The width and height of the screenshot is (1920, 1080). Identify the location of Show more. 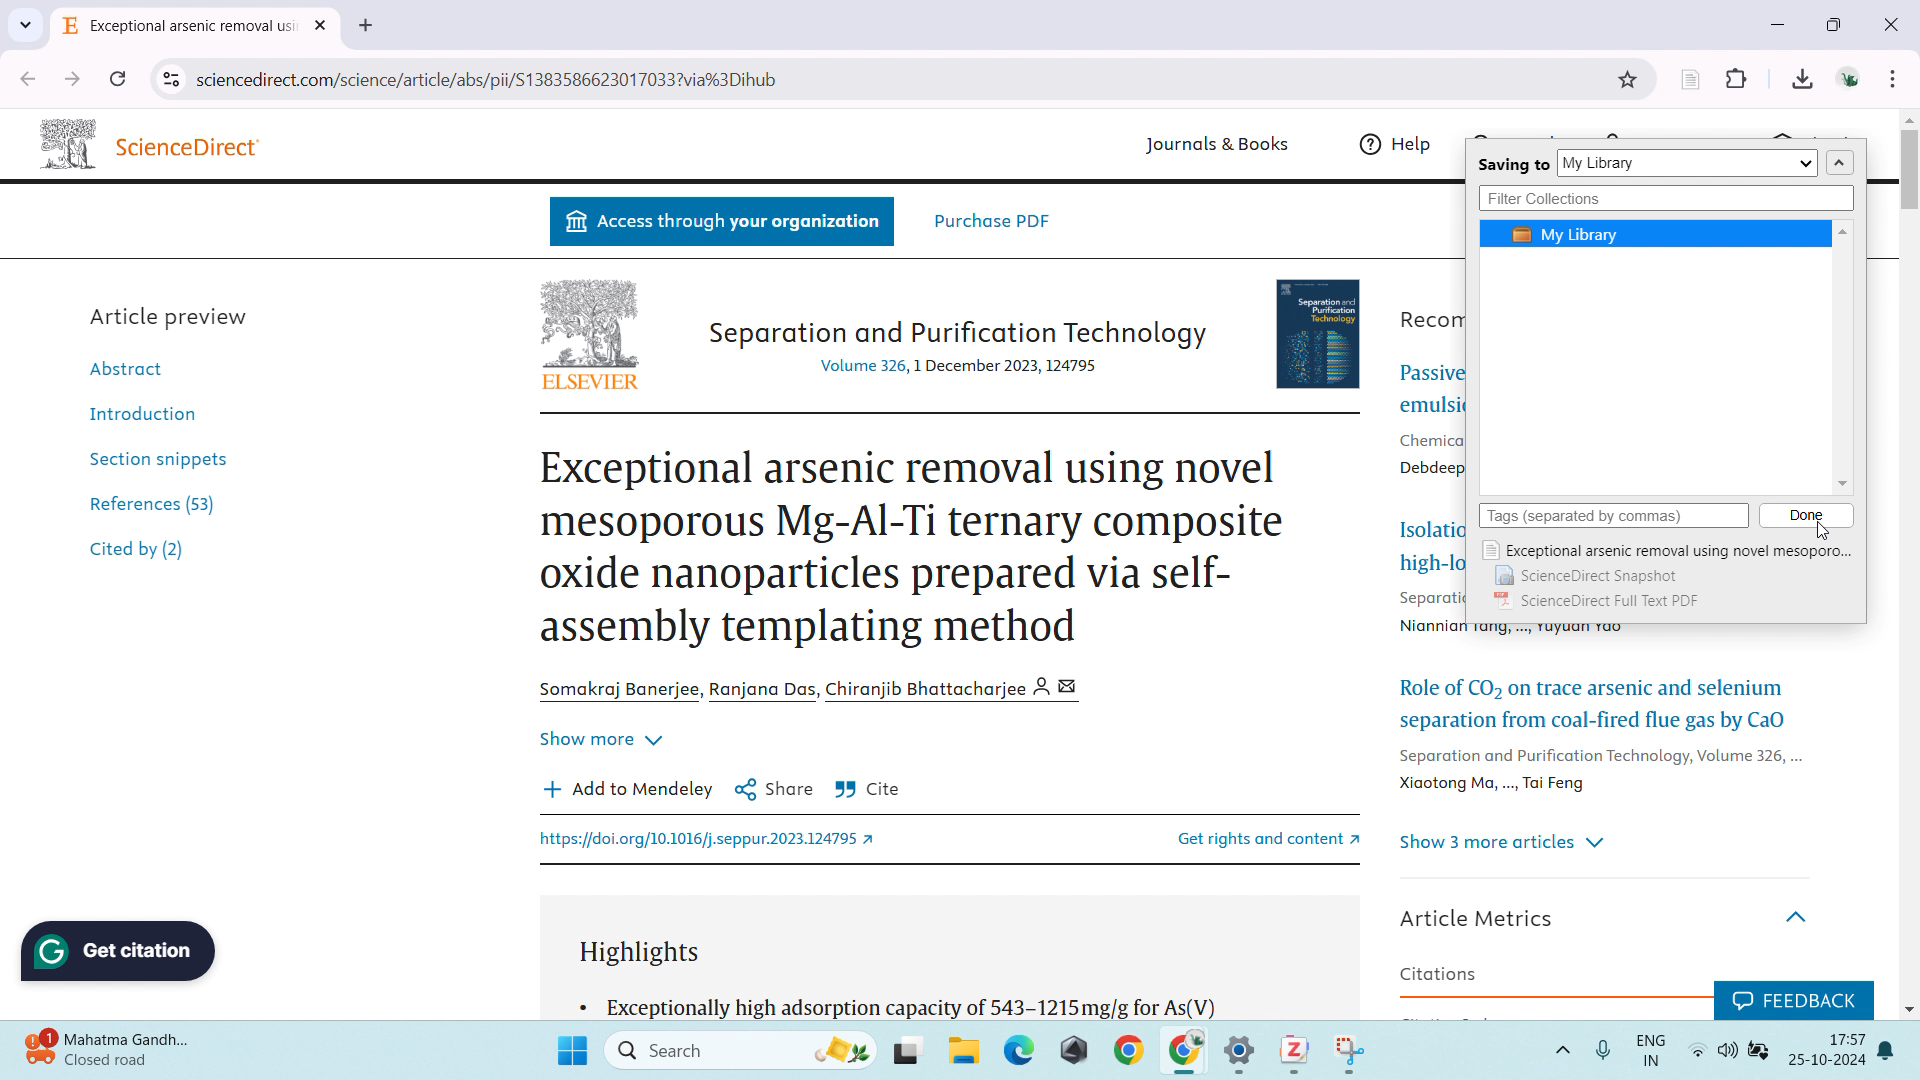
(600, 734).